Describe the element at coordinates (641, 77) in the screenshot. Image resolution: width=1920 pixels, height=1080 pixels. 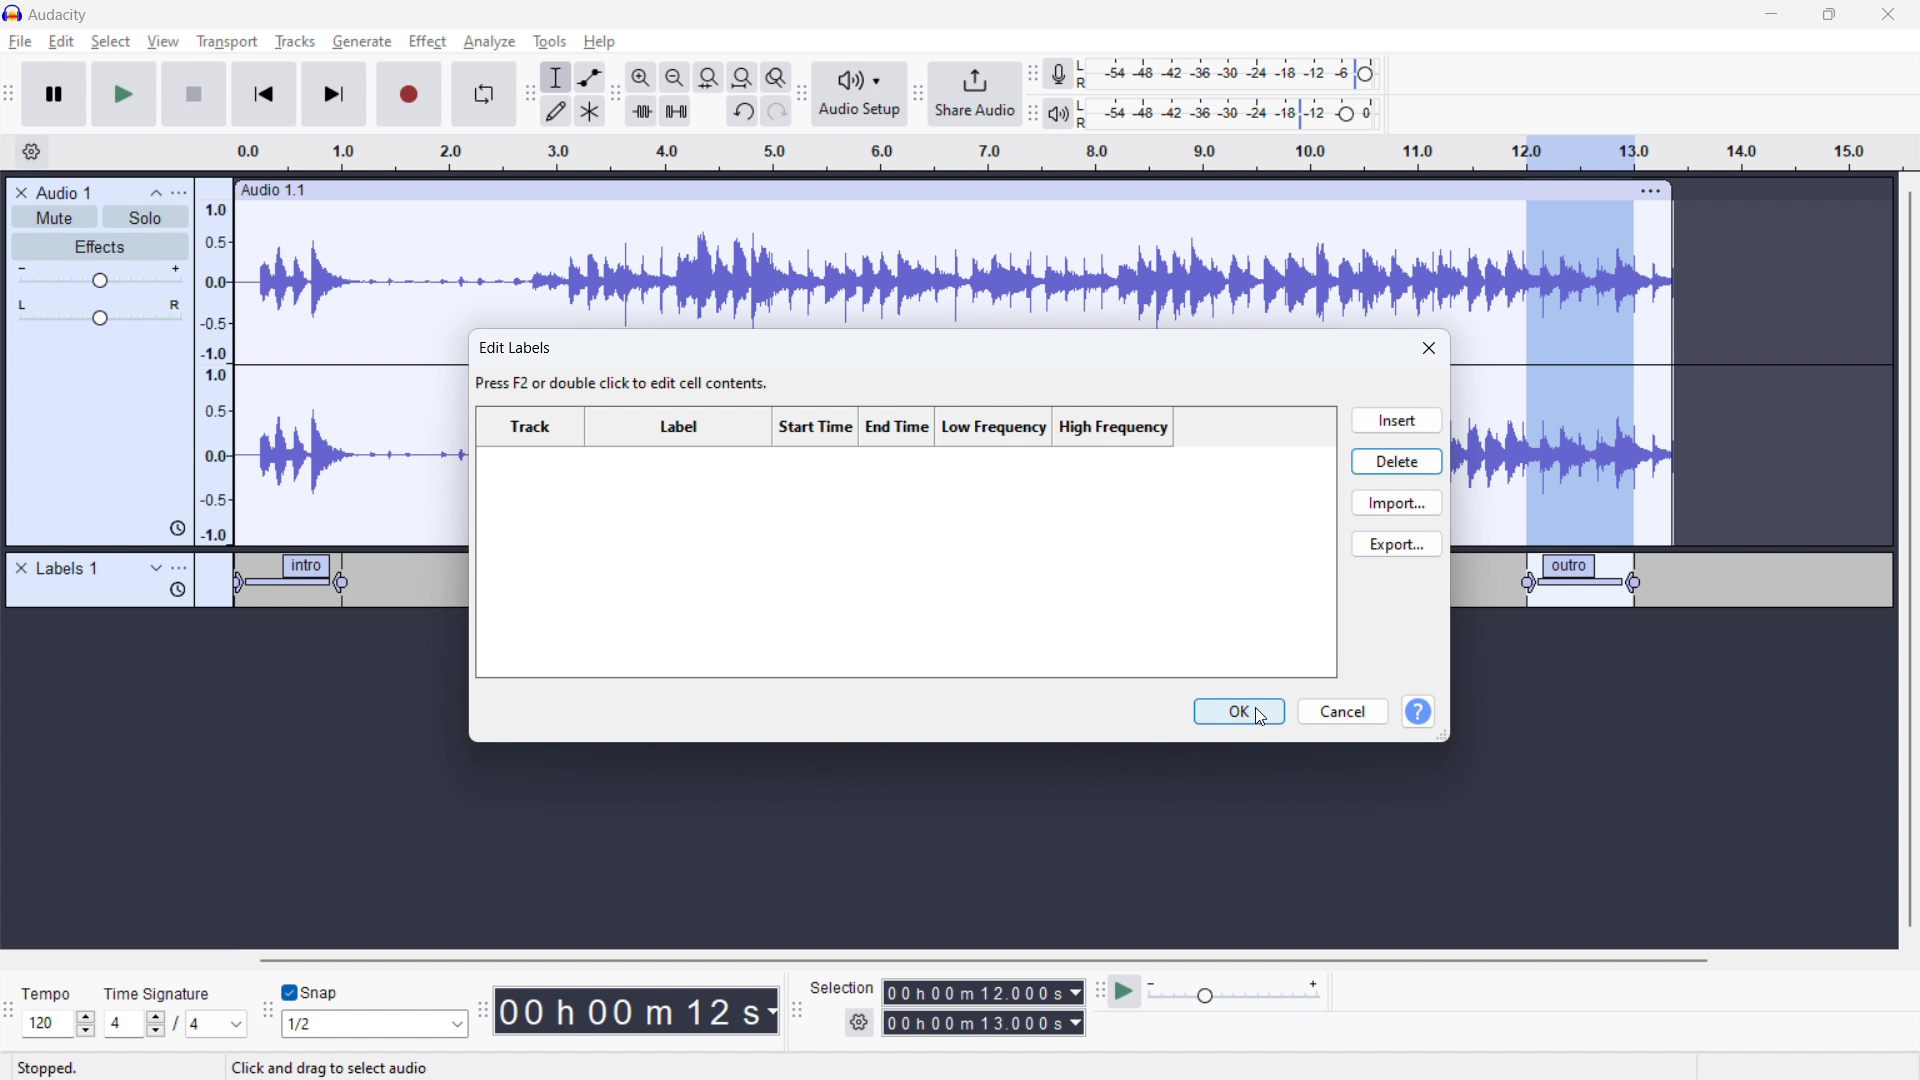
I see `zoom in` at that location.